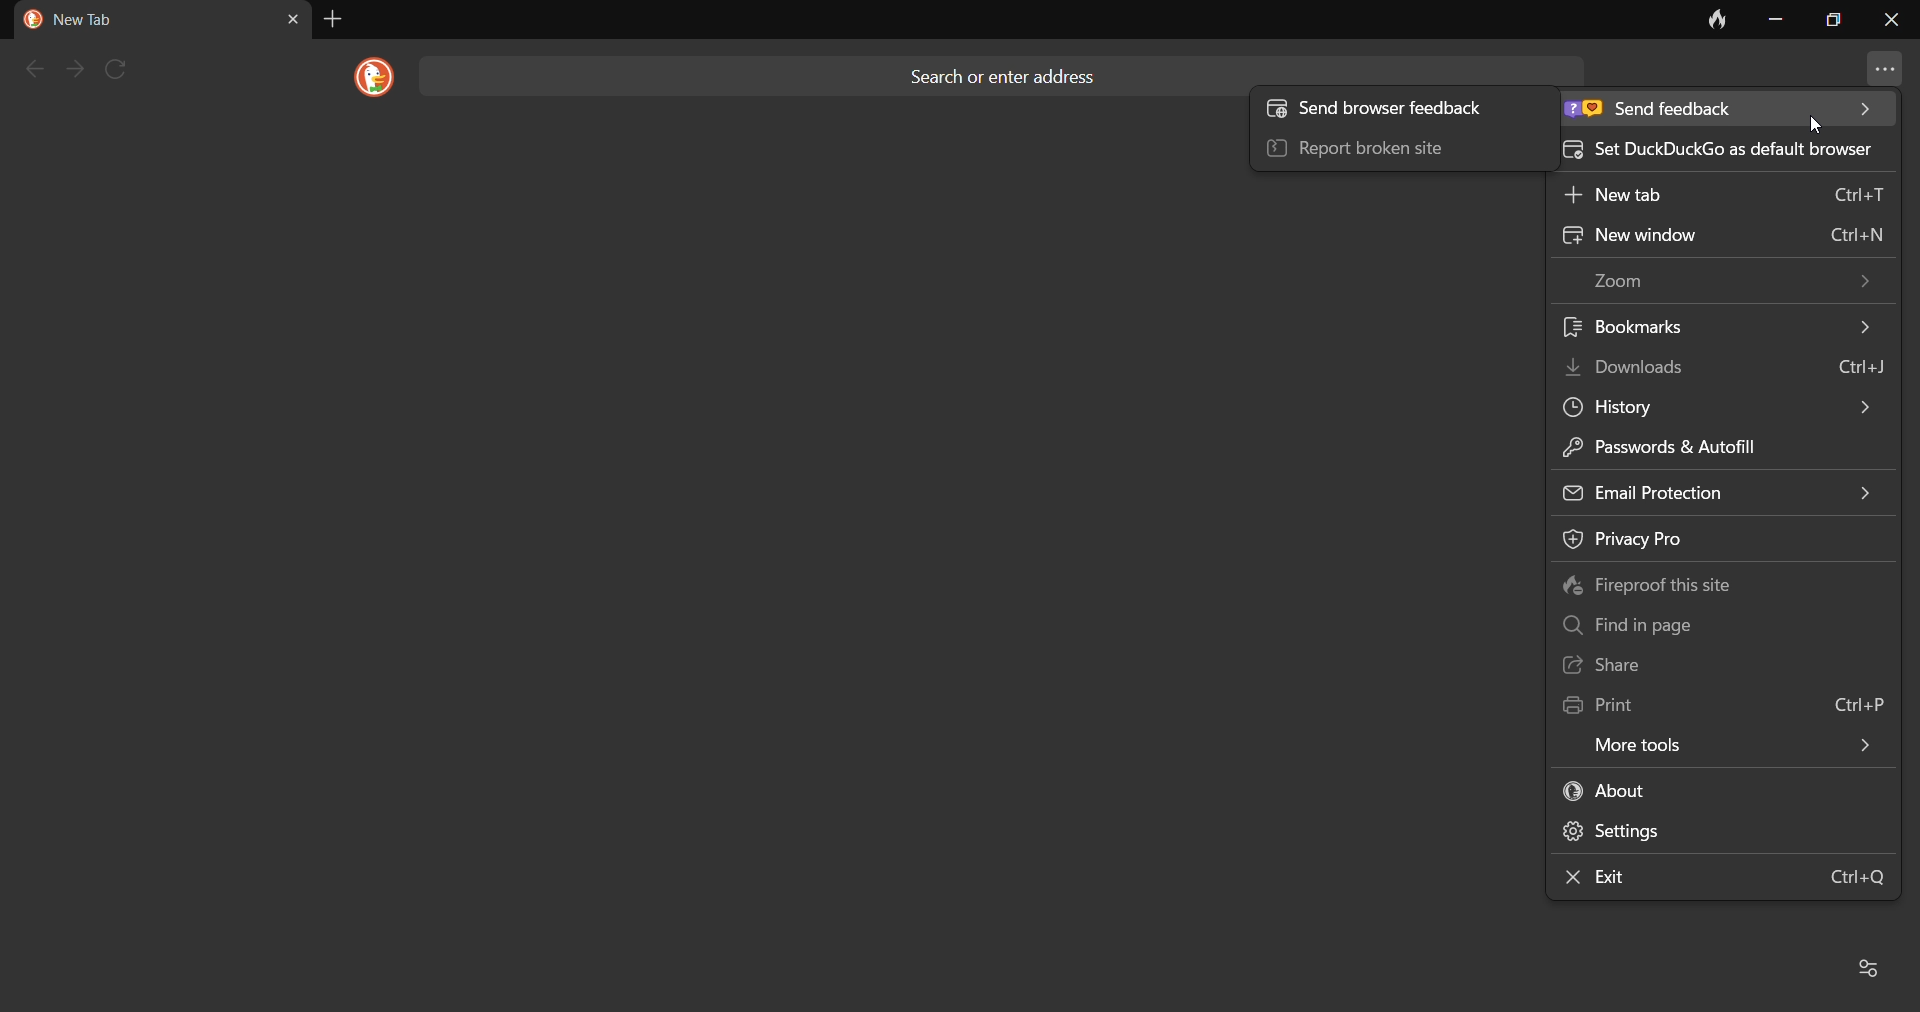 Image resolution: width=1920 pixels, height=1012 pixels. I want to click on maximize, so click(1830, 20).